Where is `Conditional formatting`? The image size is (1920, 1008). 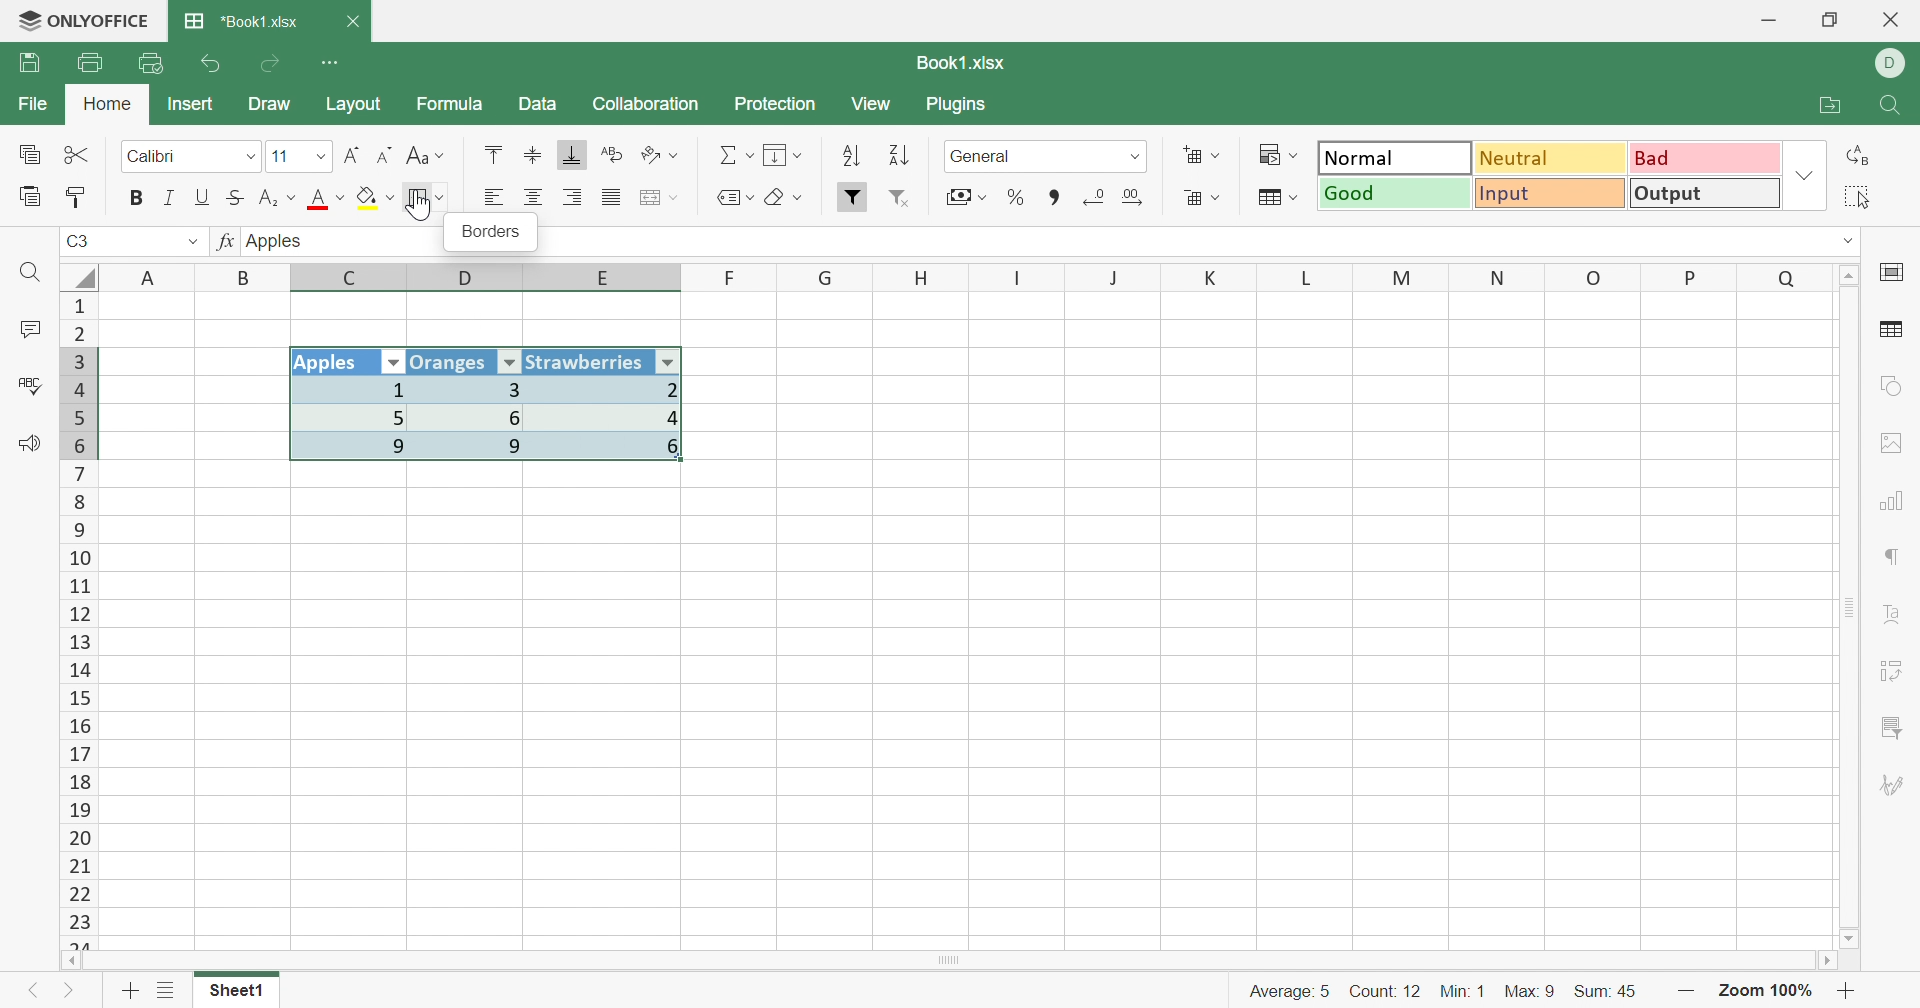
Conditional formatting is located at coordinates (1283, 155).